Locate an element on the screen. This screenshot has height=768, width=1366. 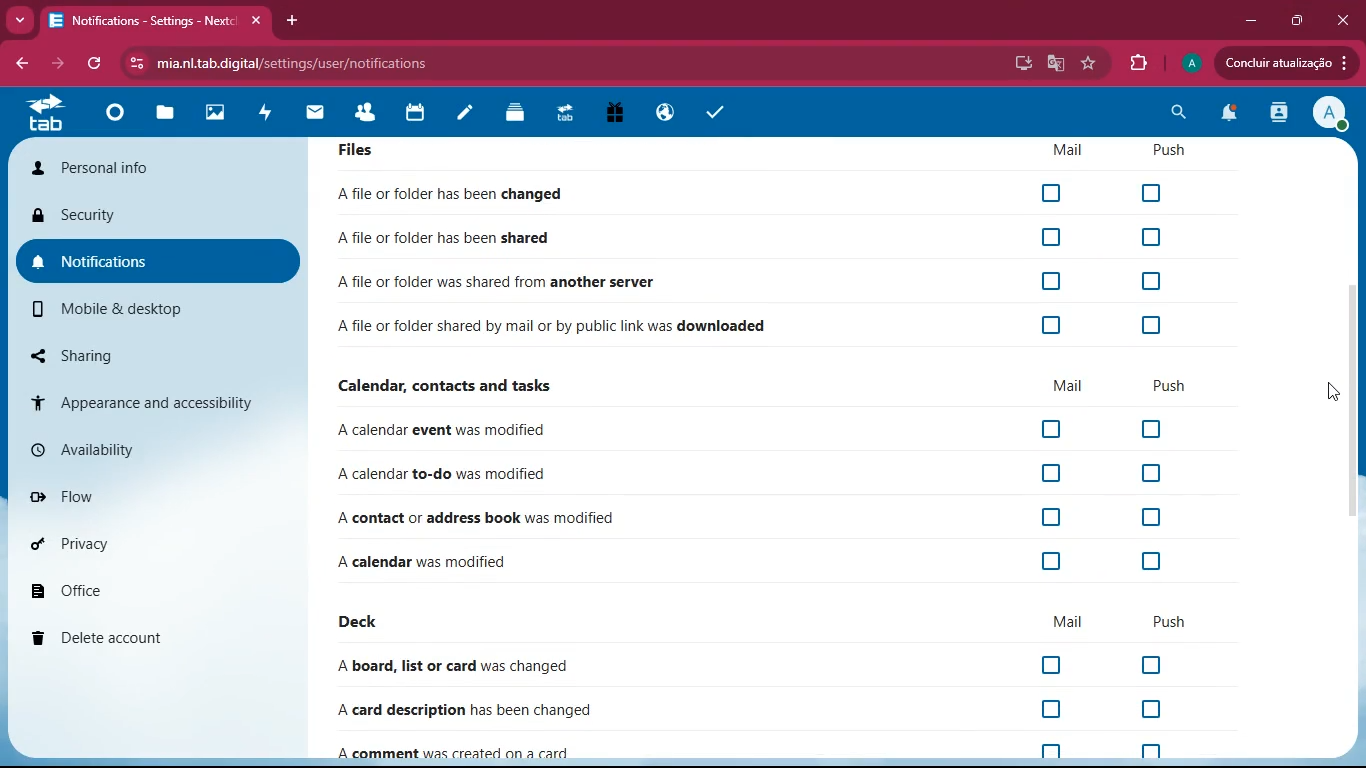
file downloaded is located at coordinates (558, 326).